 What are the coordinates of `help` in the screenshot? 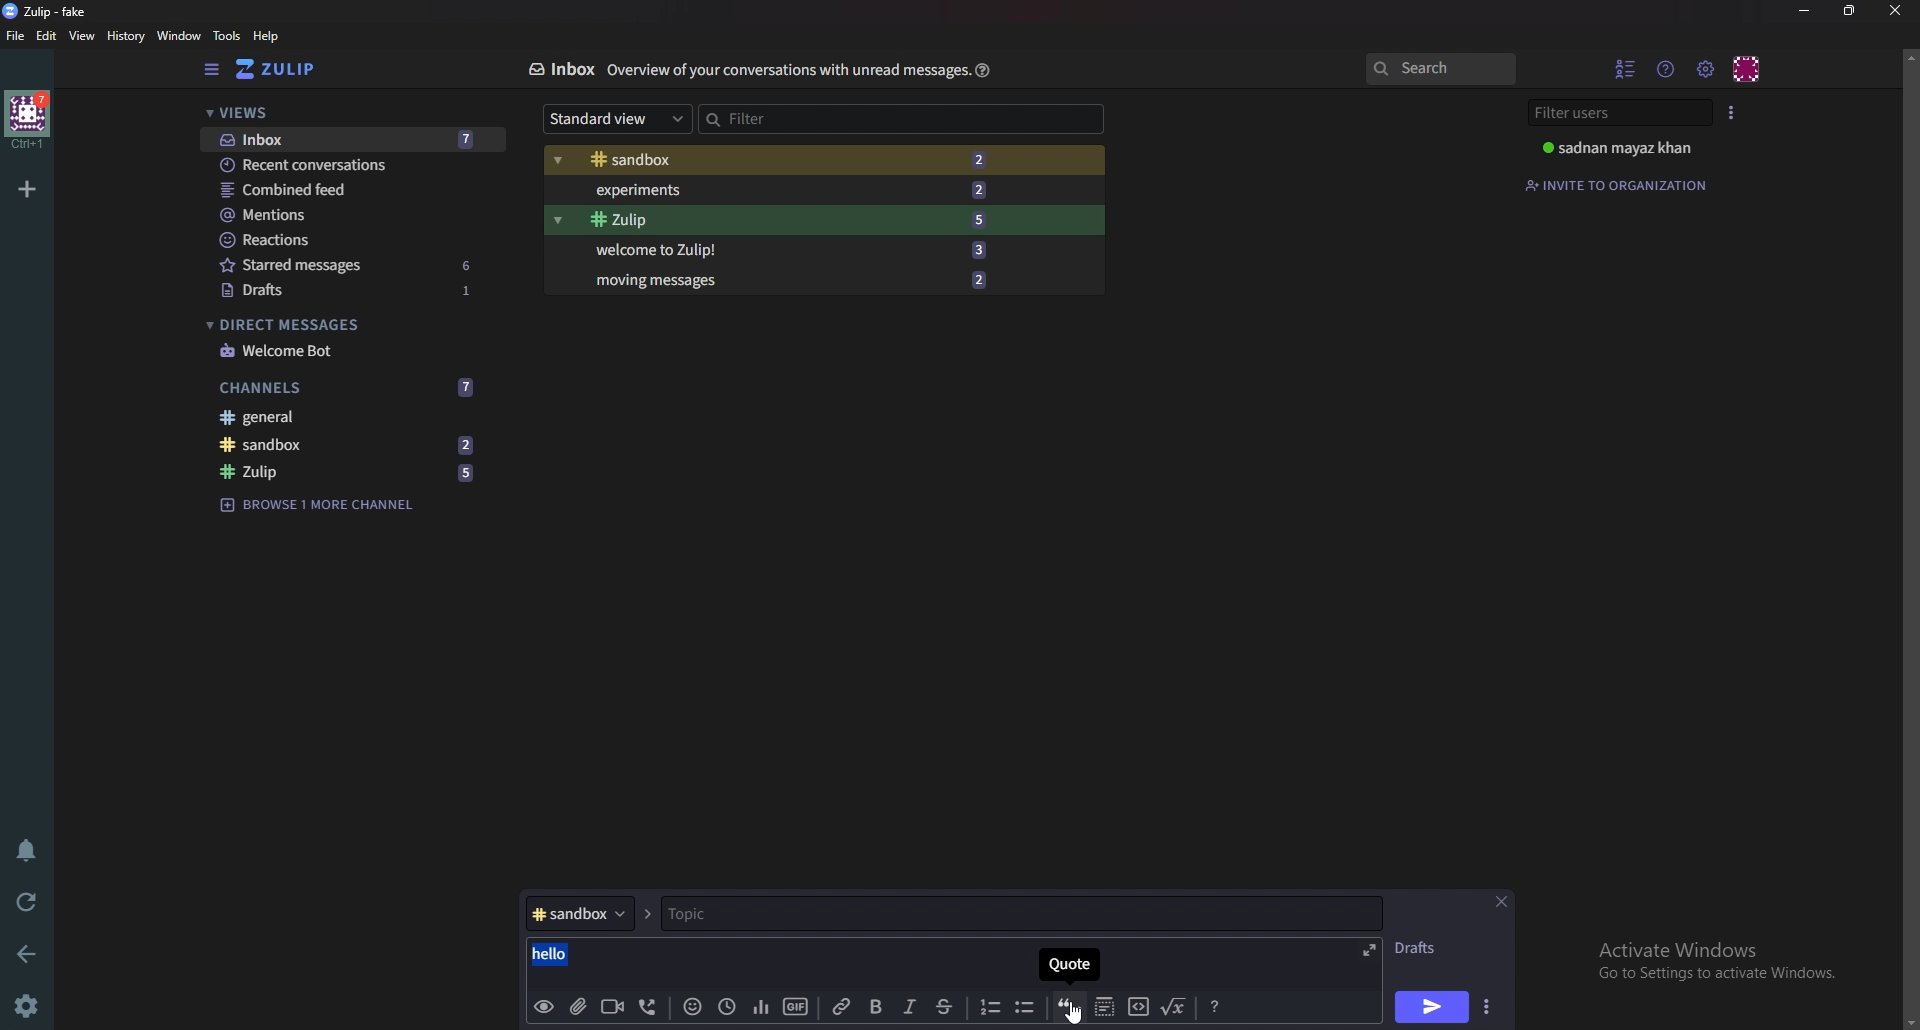 It's located at (267, 36).